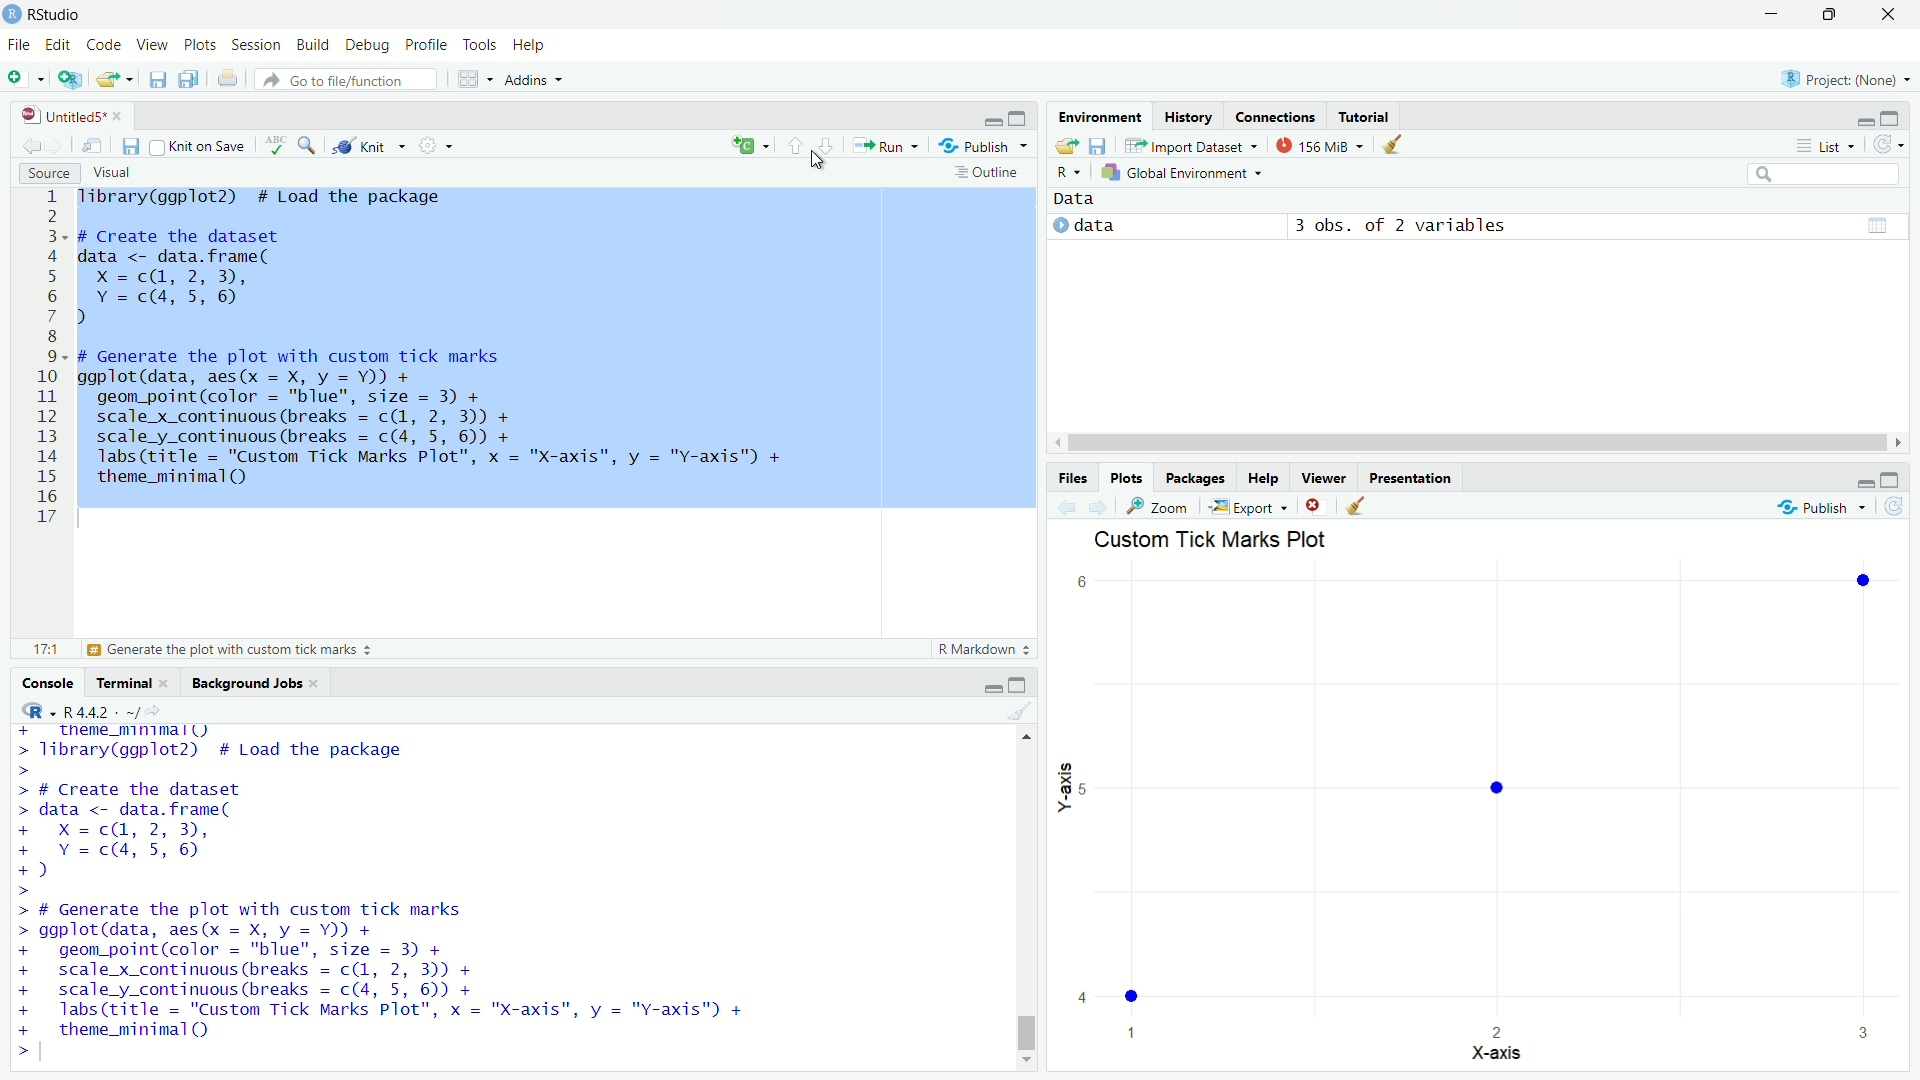 The width and height of the screenshot is (1920, 1080). What do you see at coordinates (1103, 225) in the screenshot?
I see `data` at bounding box center [1103, 225].